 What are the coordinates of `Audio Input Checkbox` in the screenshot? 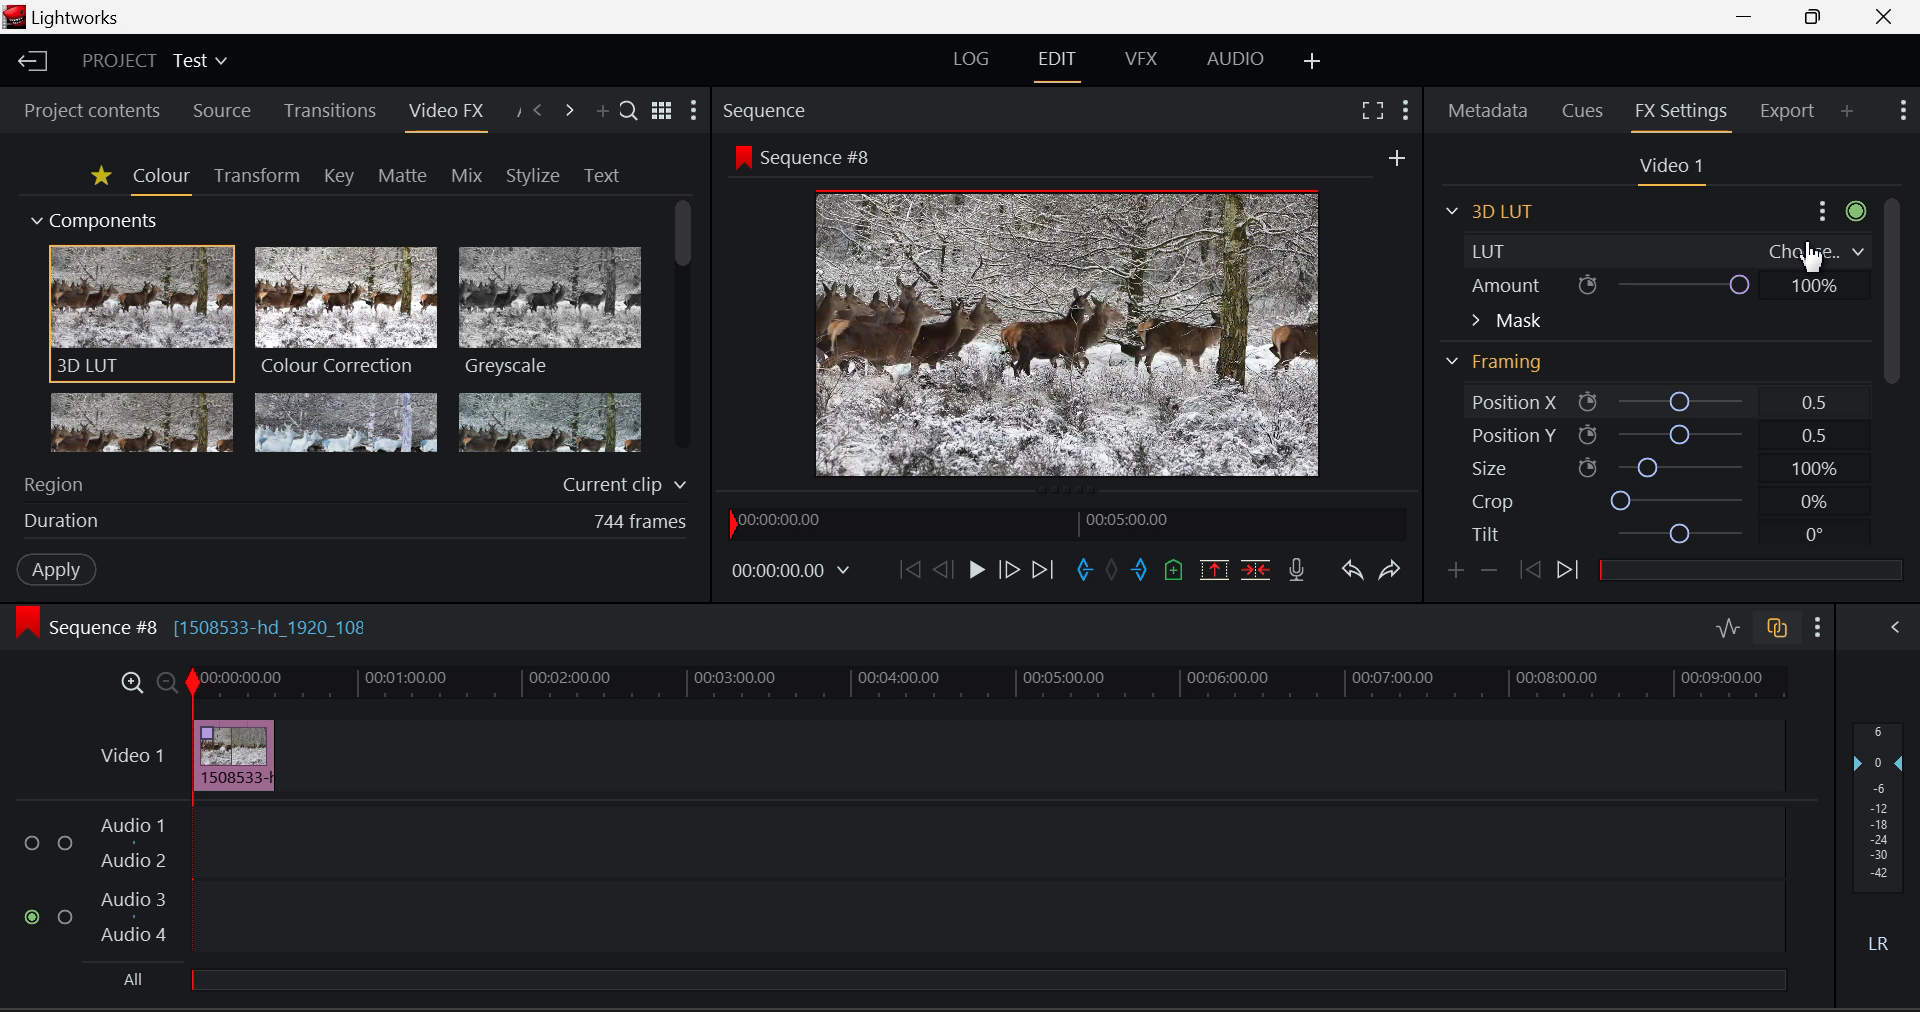 It's located at (67, 843).